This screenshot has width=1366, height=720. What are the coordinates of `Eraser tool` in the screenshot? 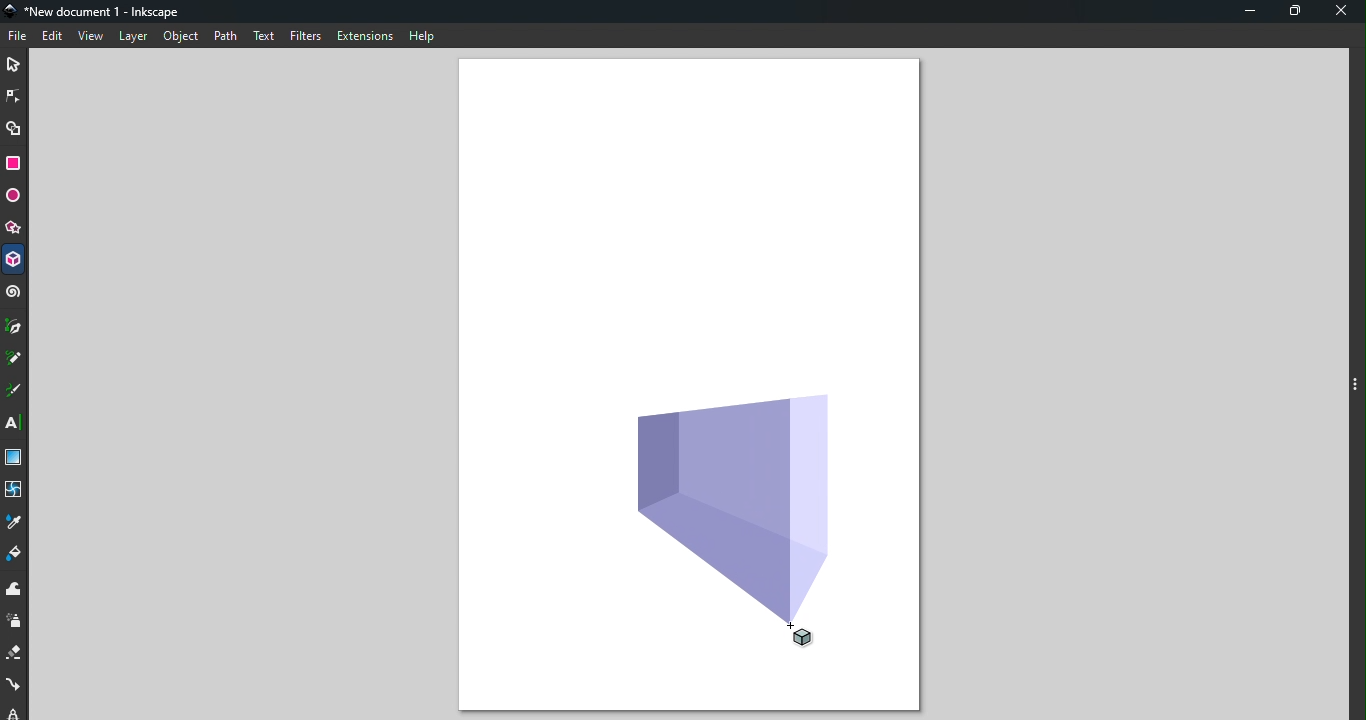 It's located at (15, 655).